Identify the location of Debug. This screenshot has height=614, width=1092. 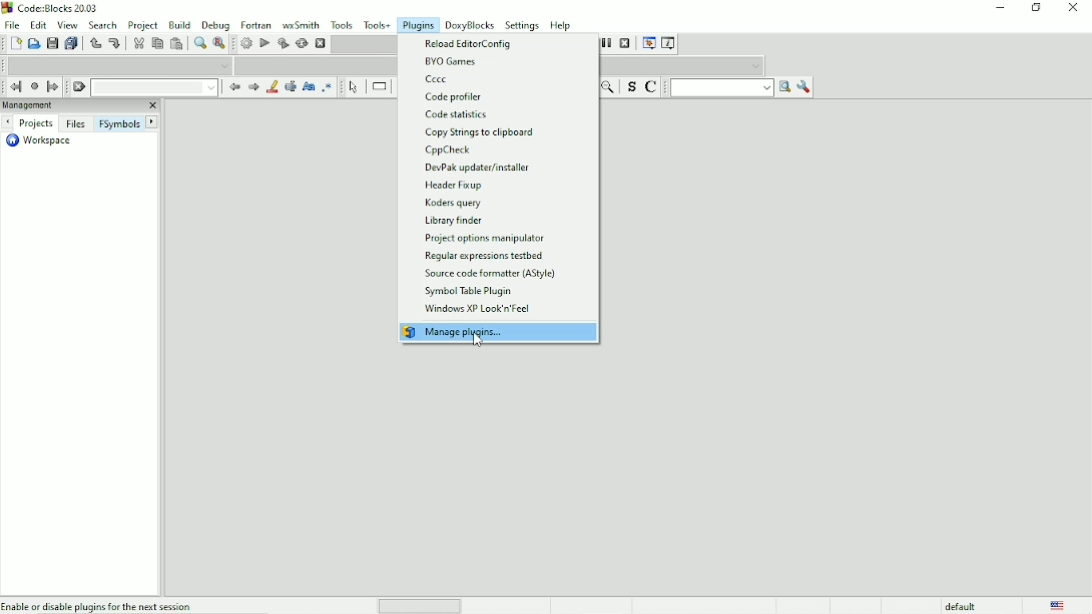
(216, 23).